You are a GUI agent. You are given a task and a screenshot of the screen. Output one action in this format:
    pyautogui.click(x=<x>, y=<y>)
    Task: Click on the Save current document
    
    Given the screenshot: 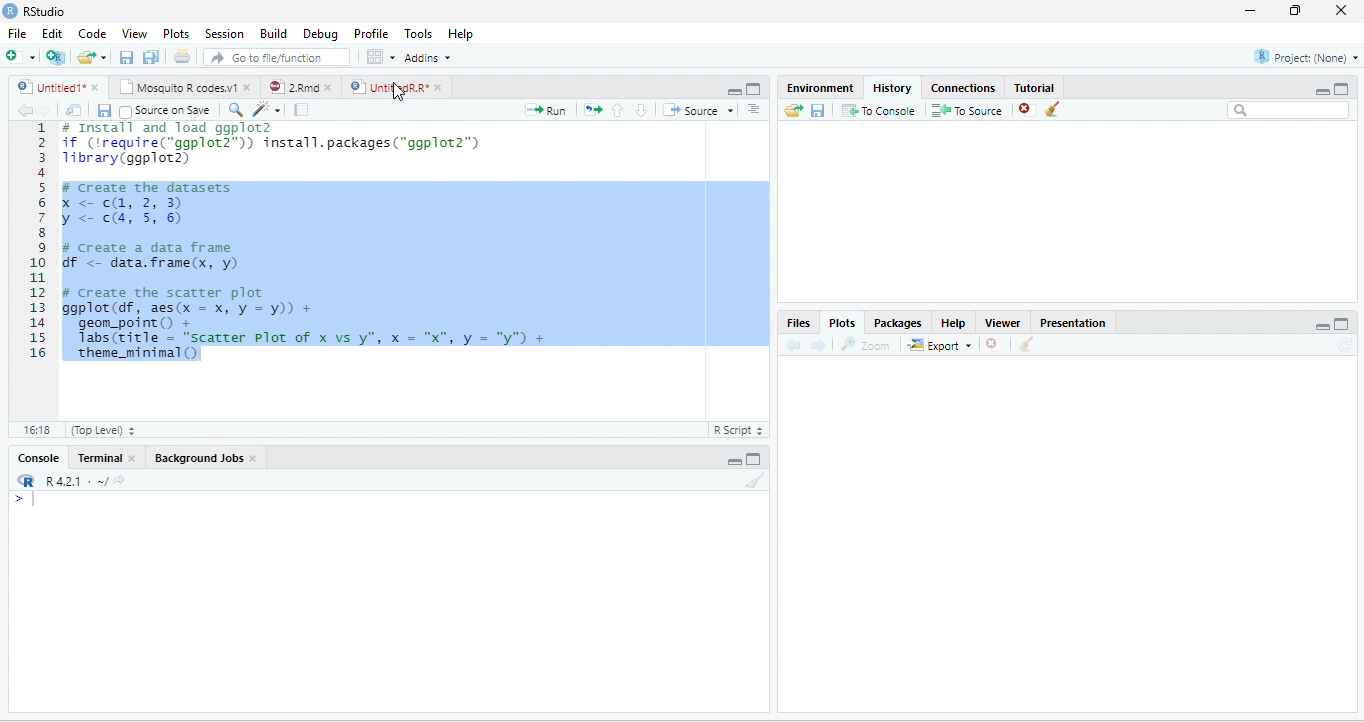 What is the action you would take?
    pyautogui.click(x=127, y=56)
    